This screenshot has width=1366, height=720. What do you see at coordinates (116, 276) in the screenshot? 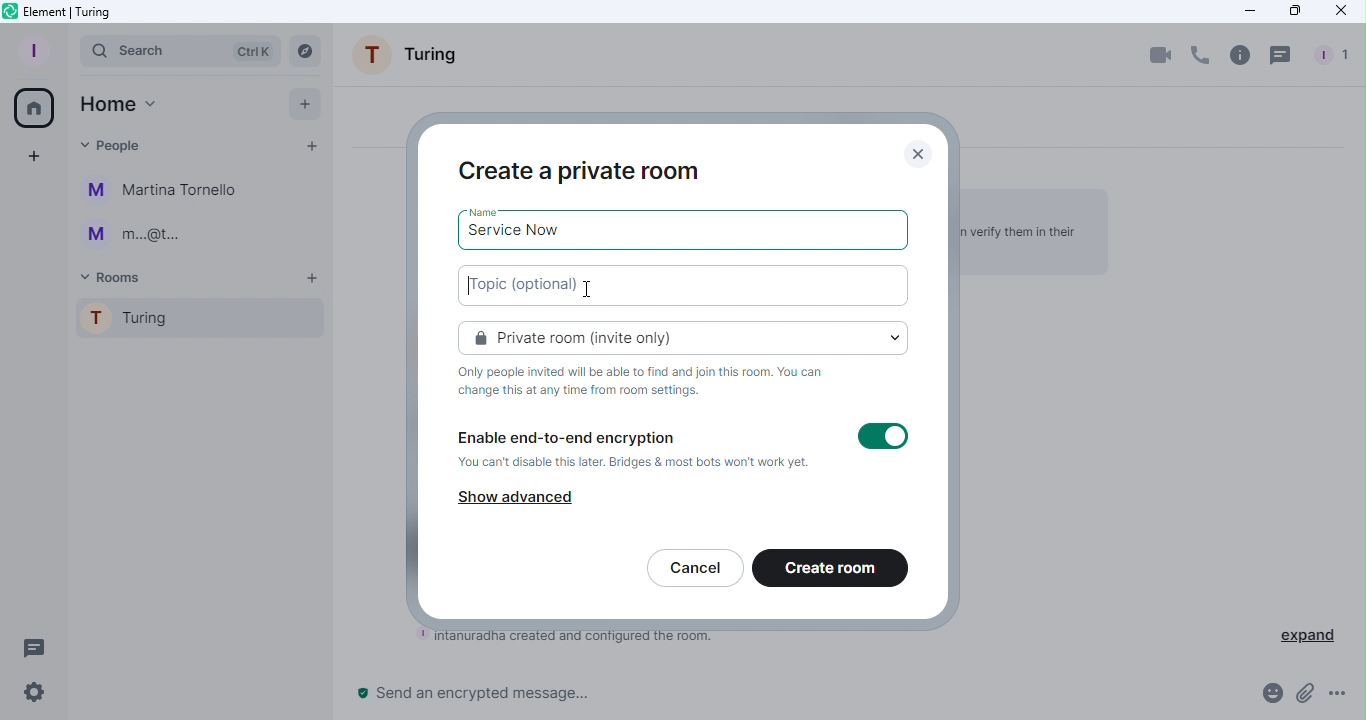
I see `Rooms` at bounding box center [116, 276].